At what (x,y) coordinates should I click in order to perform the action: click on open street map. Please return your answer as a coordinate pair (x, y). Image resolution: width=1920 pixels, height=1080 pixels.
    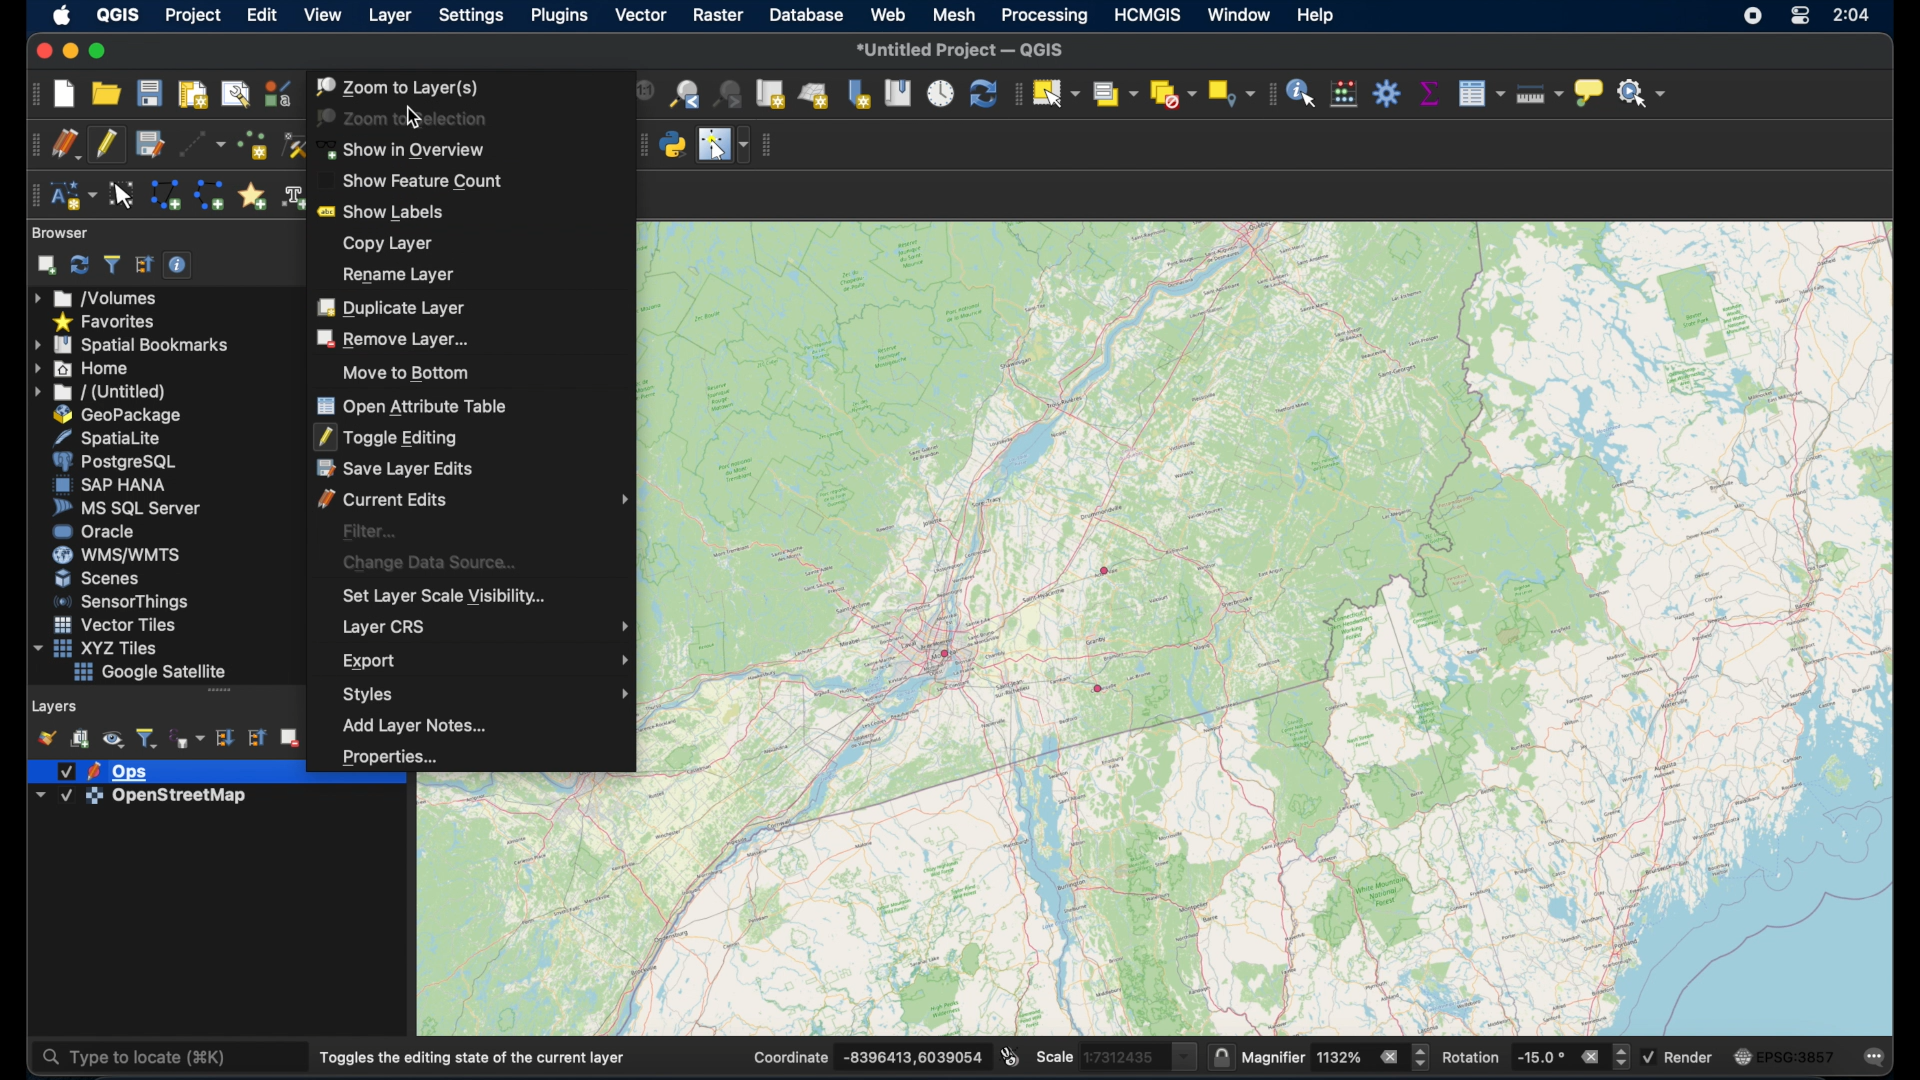
    Looking at the image, I should click on (1103, 630).